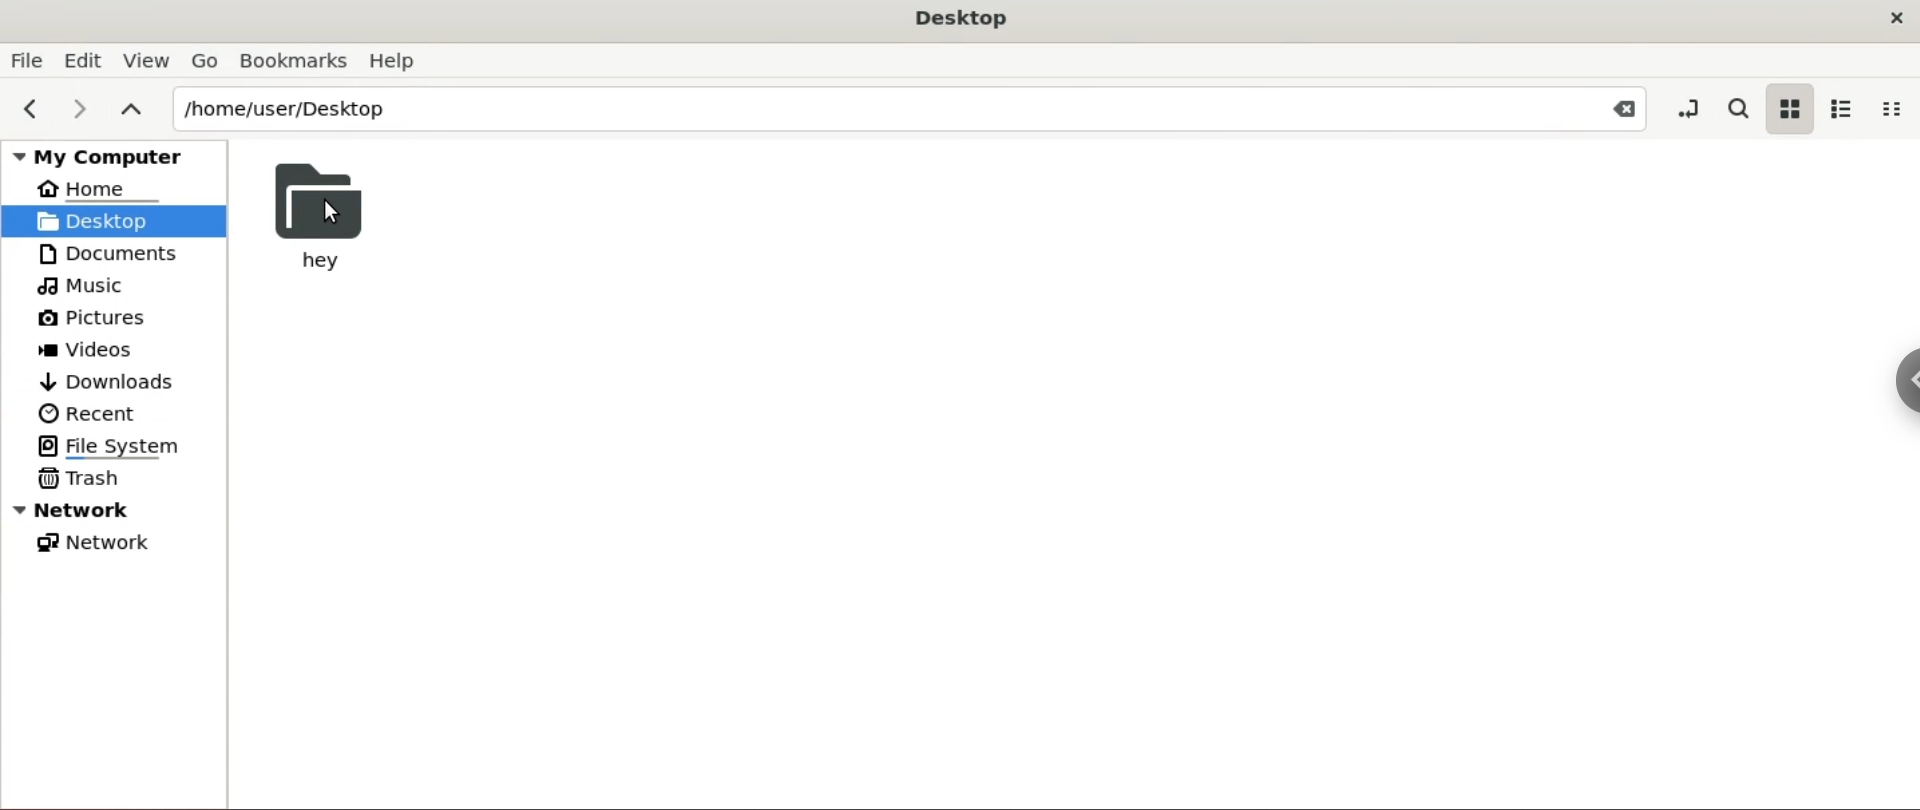  What do you see at coordinates (104, 319) in the screenshot?
I see `Picture` at bounding box center [104, 319].